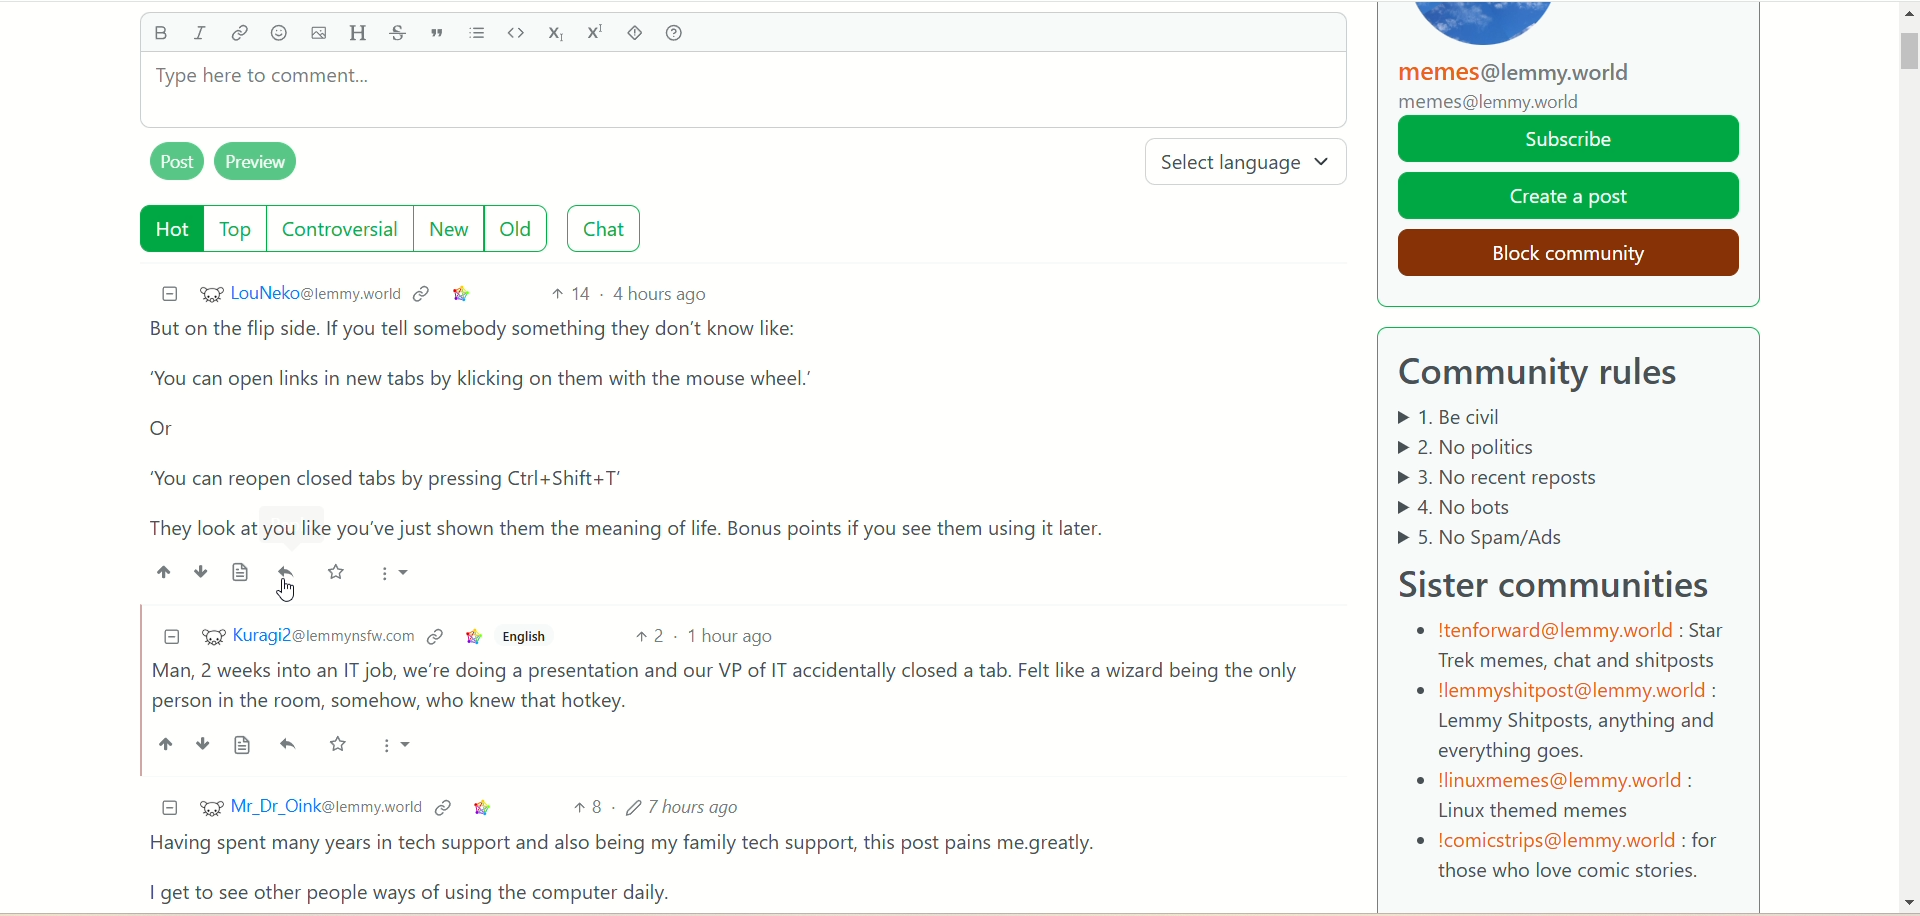  What do you see at coordinates (611, 229) in the screenshot?
I see `chat` at bounding box center [611, 229].